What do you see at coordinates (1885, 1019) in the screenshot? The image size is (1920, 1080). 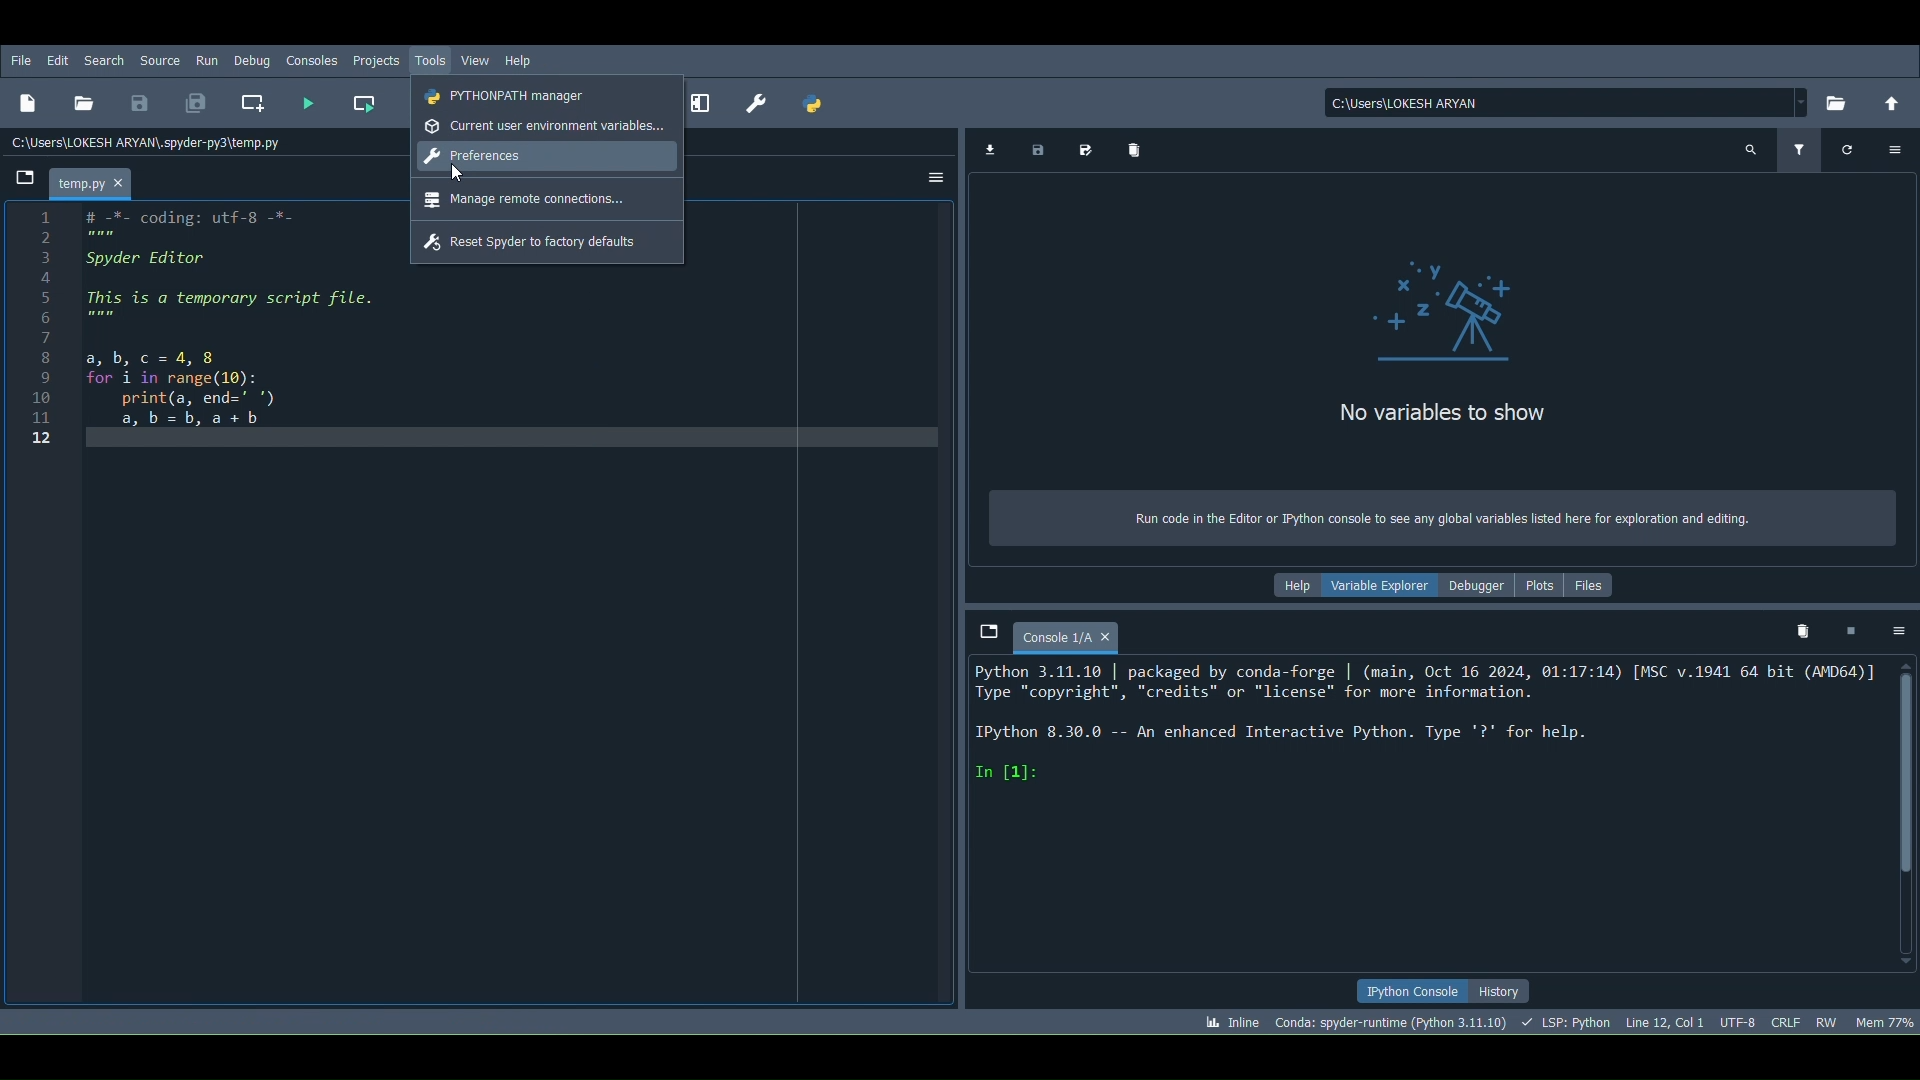 I see `Global memory usage` at bounding box center [1885, 1019].